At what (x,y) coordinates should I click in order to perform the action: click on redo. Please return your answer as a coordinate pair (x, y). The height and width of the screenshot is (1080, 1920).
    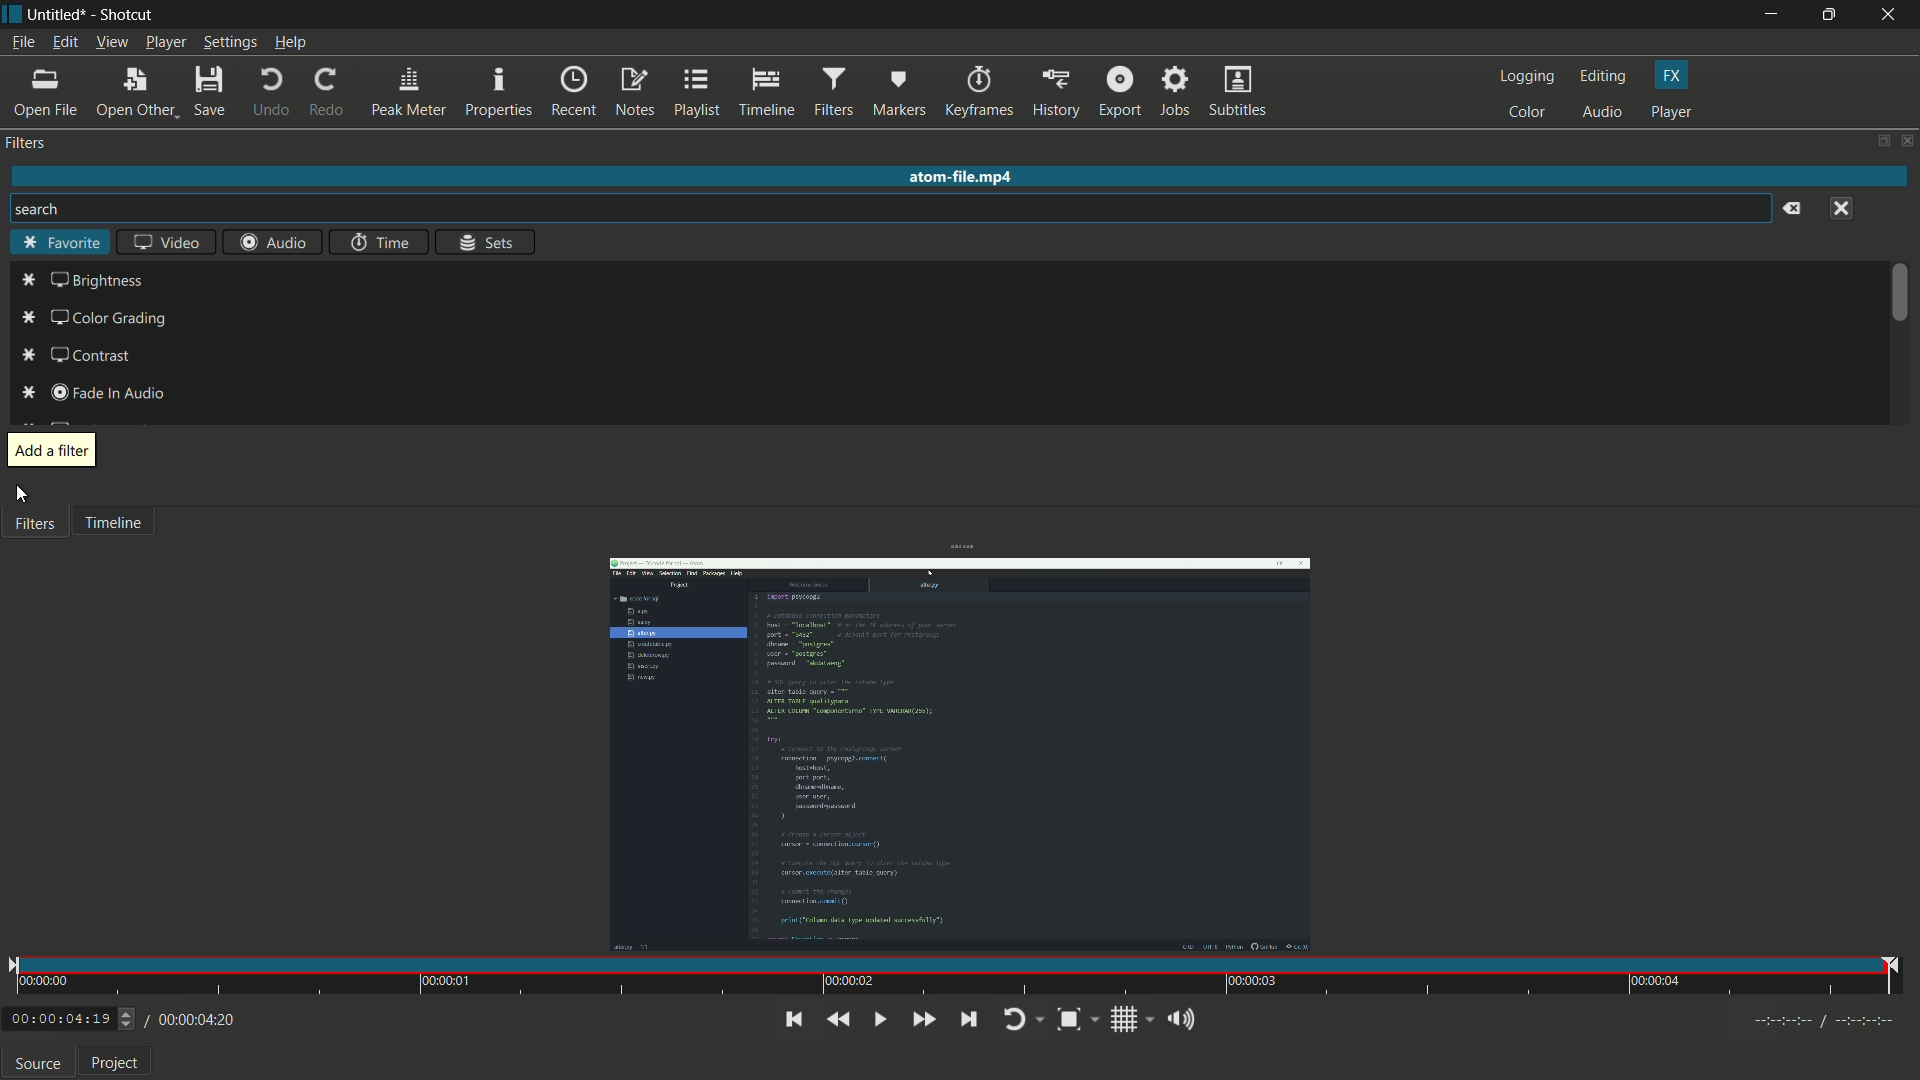
    Looking at the image, I should click on (327, 92).